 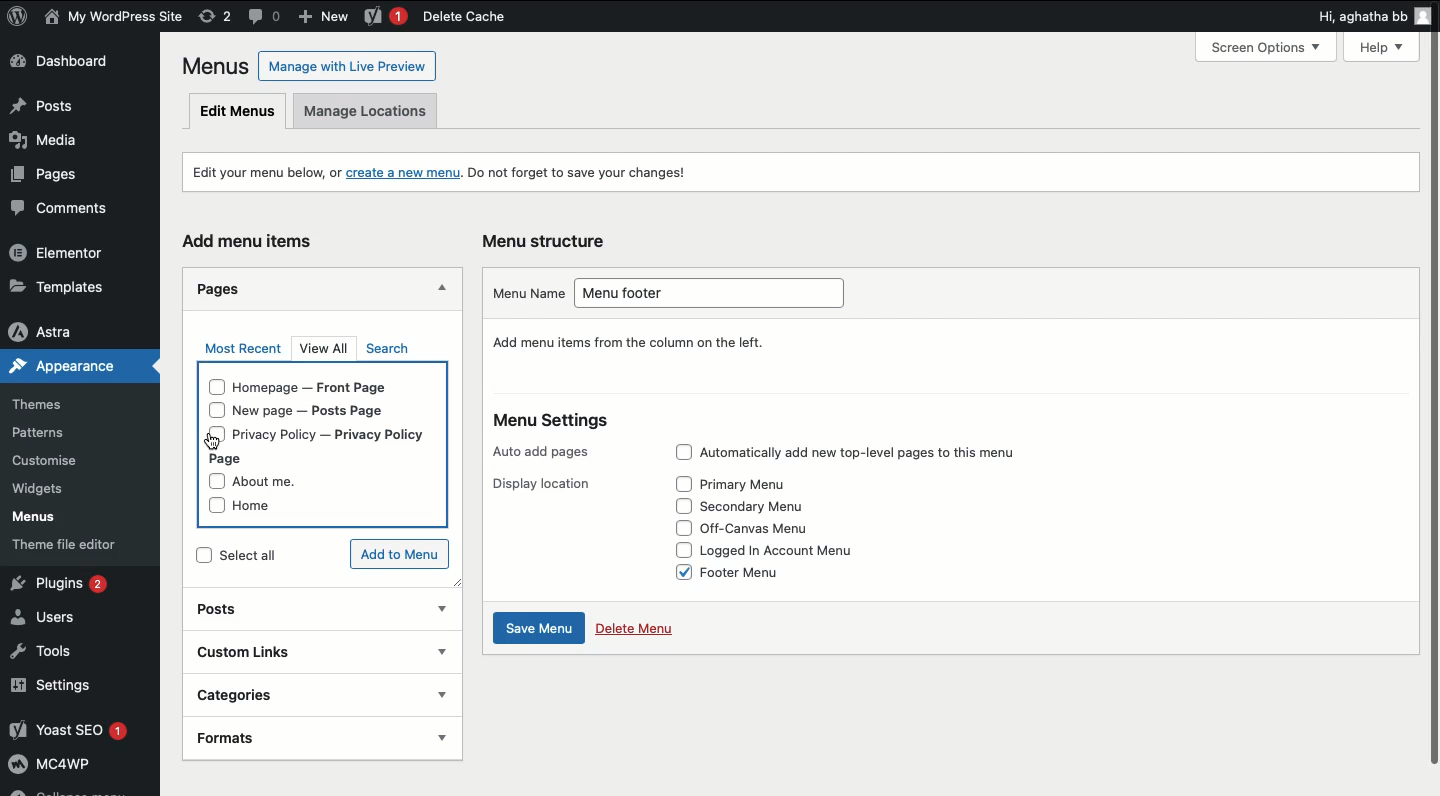 I want to click on Off-canvas menu, so click(x=771, y=527).